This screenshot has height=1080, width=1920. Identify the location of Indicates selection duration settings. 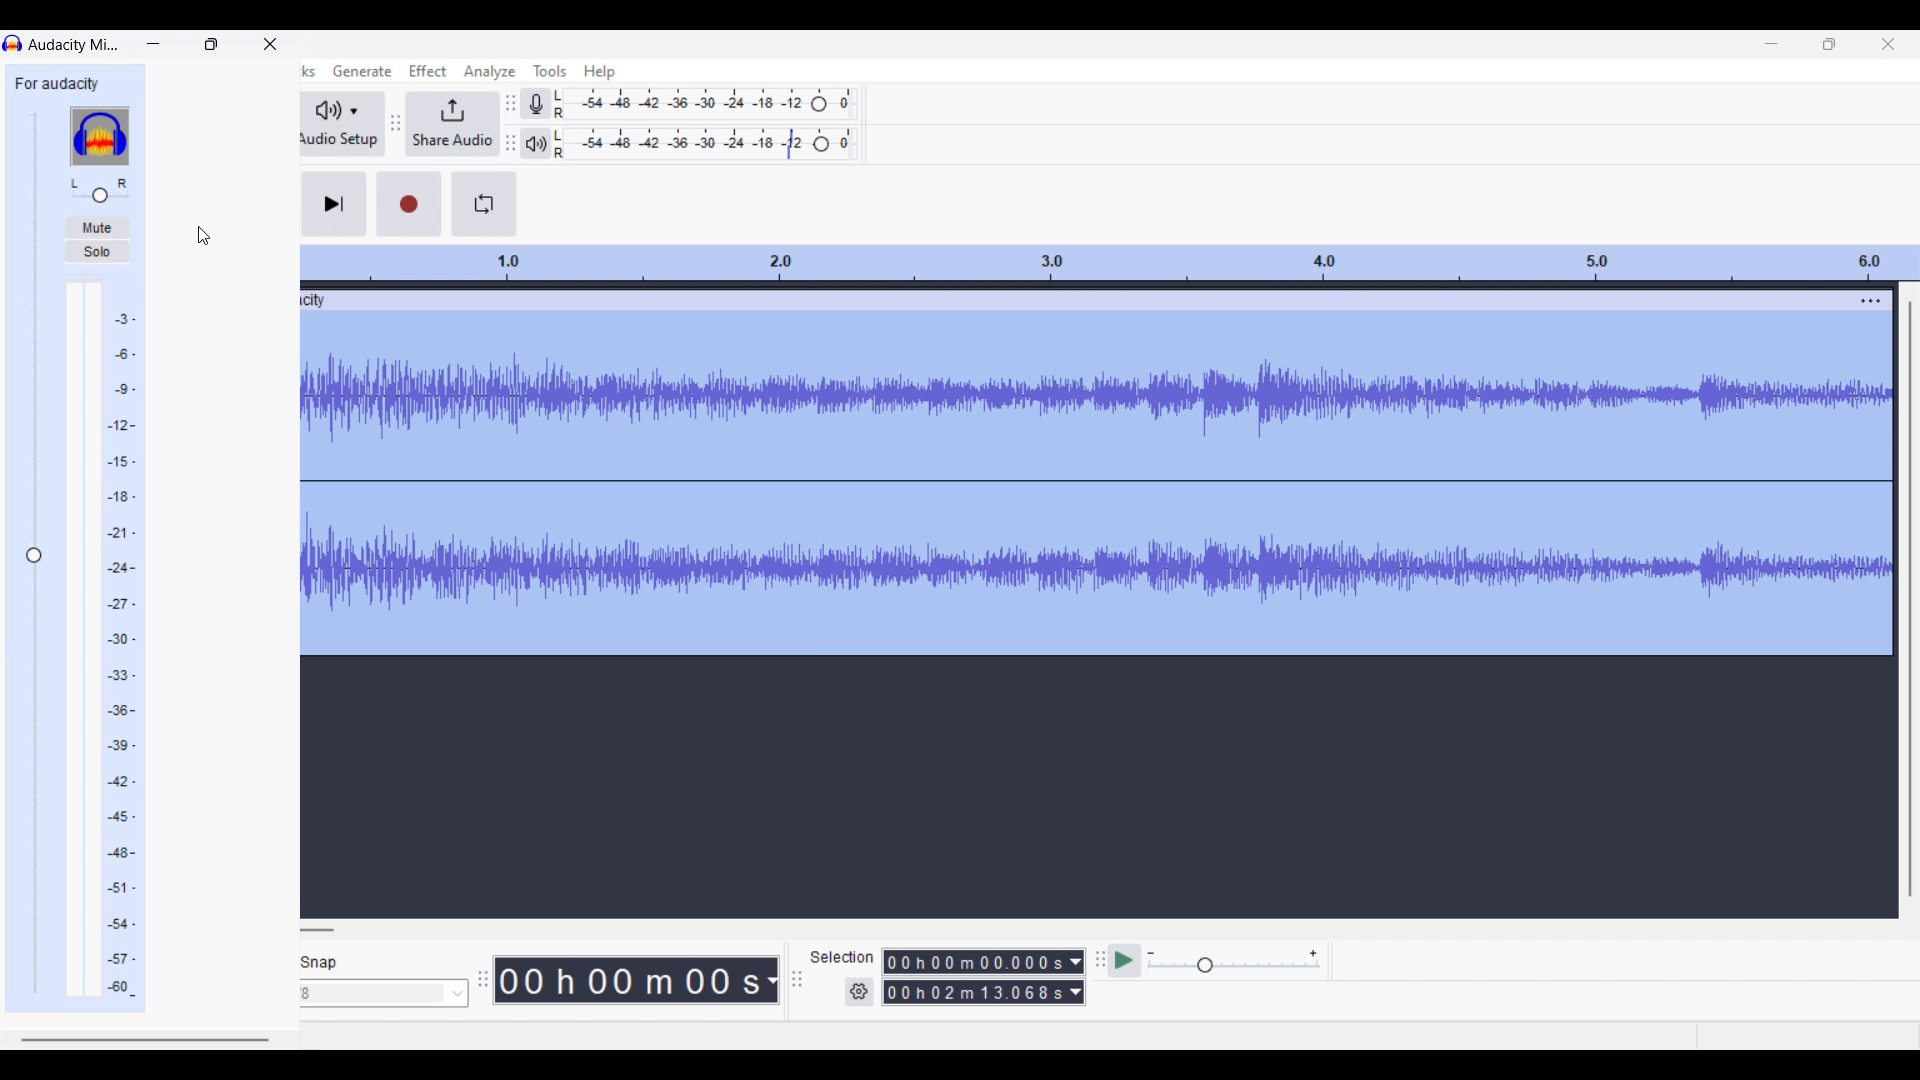
(842, 957).